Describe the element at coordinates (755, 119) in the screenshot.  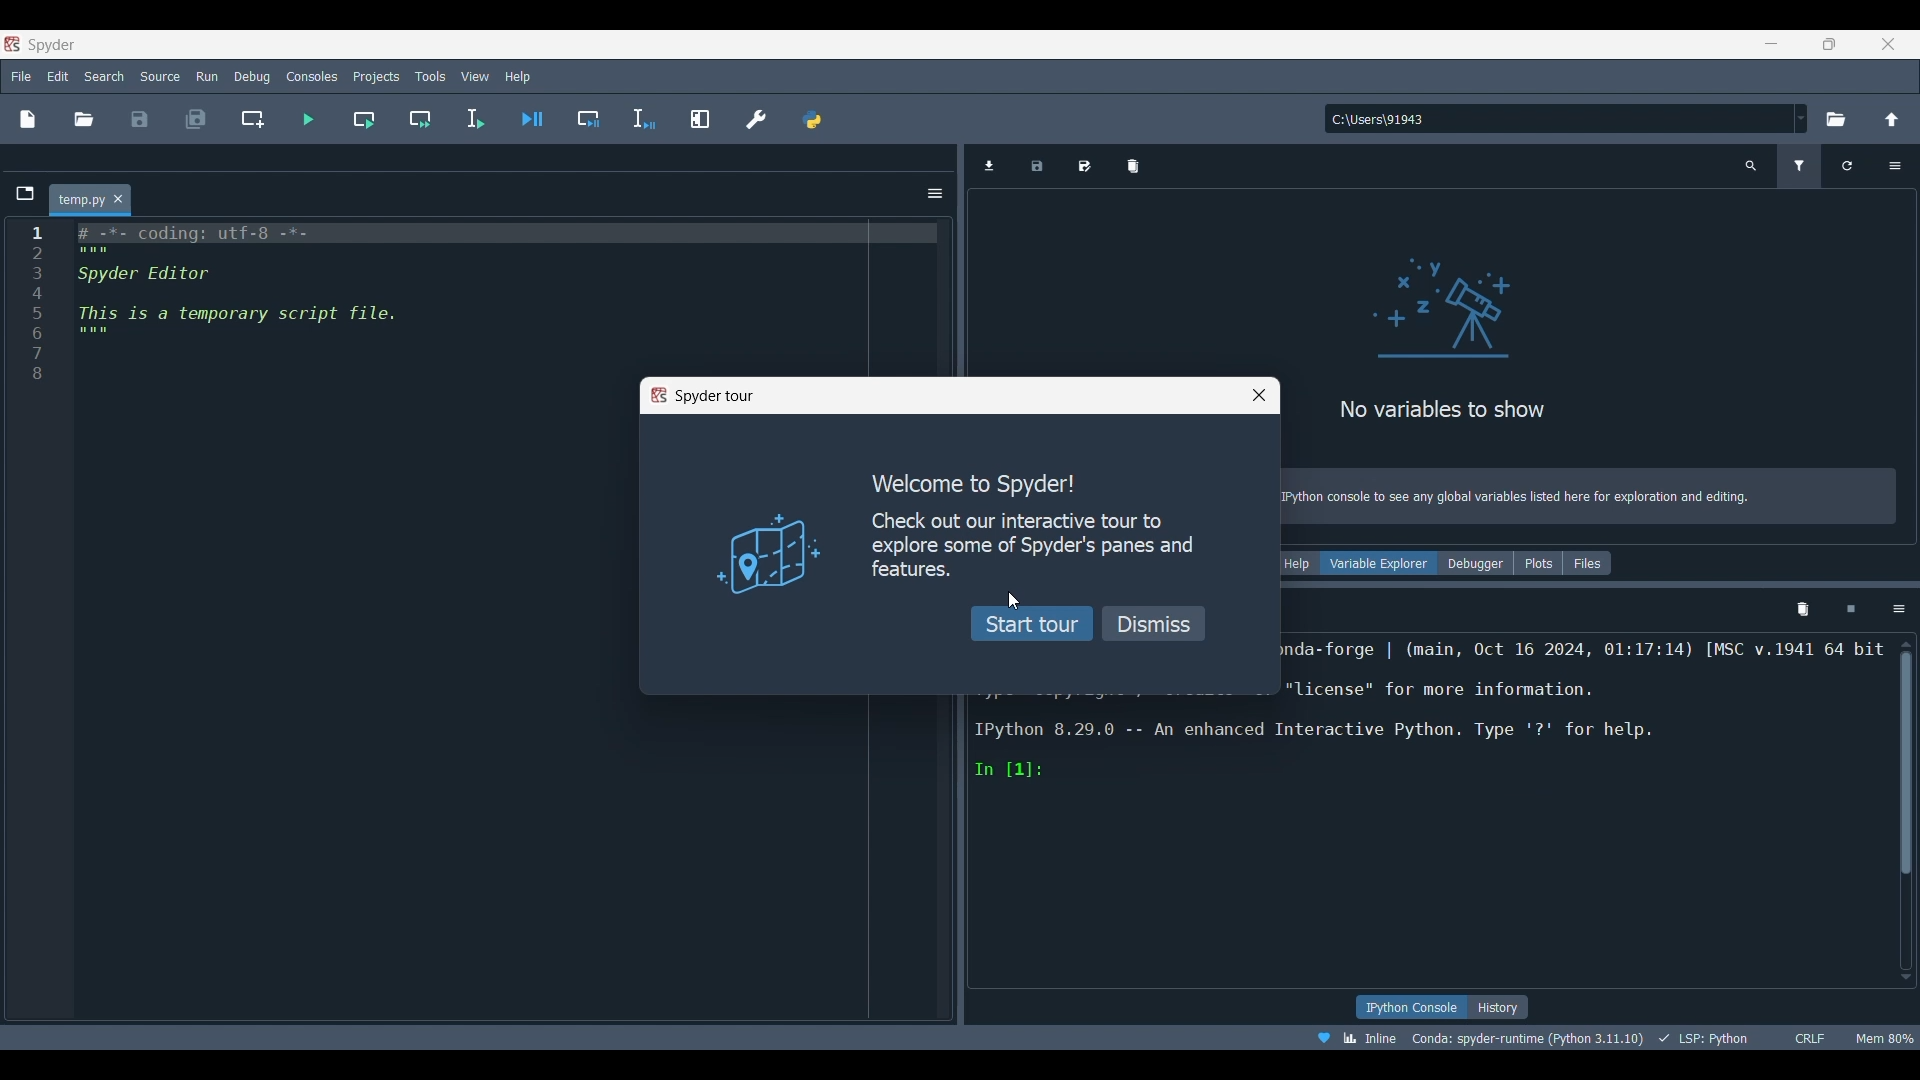
I see `Preferences` at that location.